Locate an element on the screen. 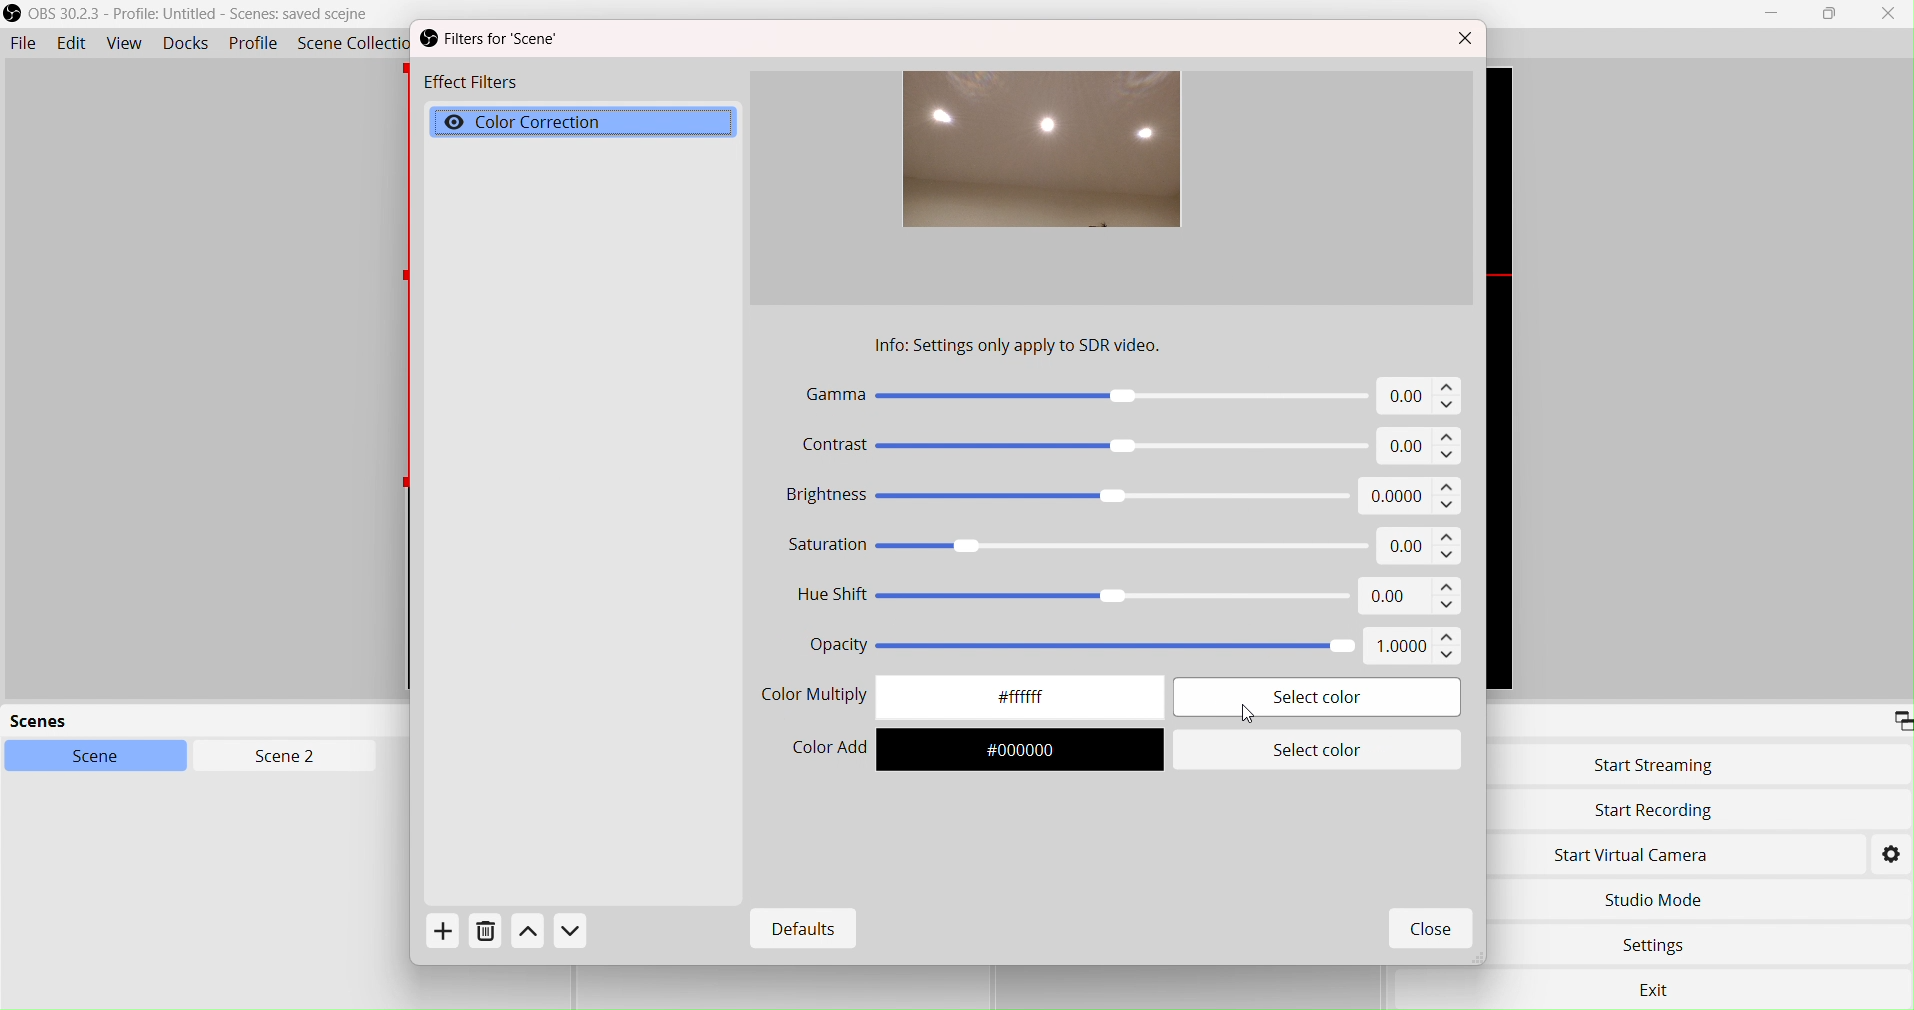   is located at coordinates (228, 14).